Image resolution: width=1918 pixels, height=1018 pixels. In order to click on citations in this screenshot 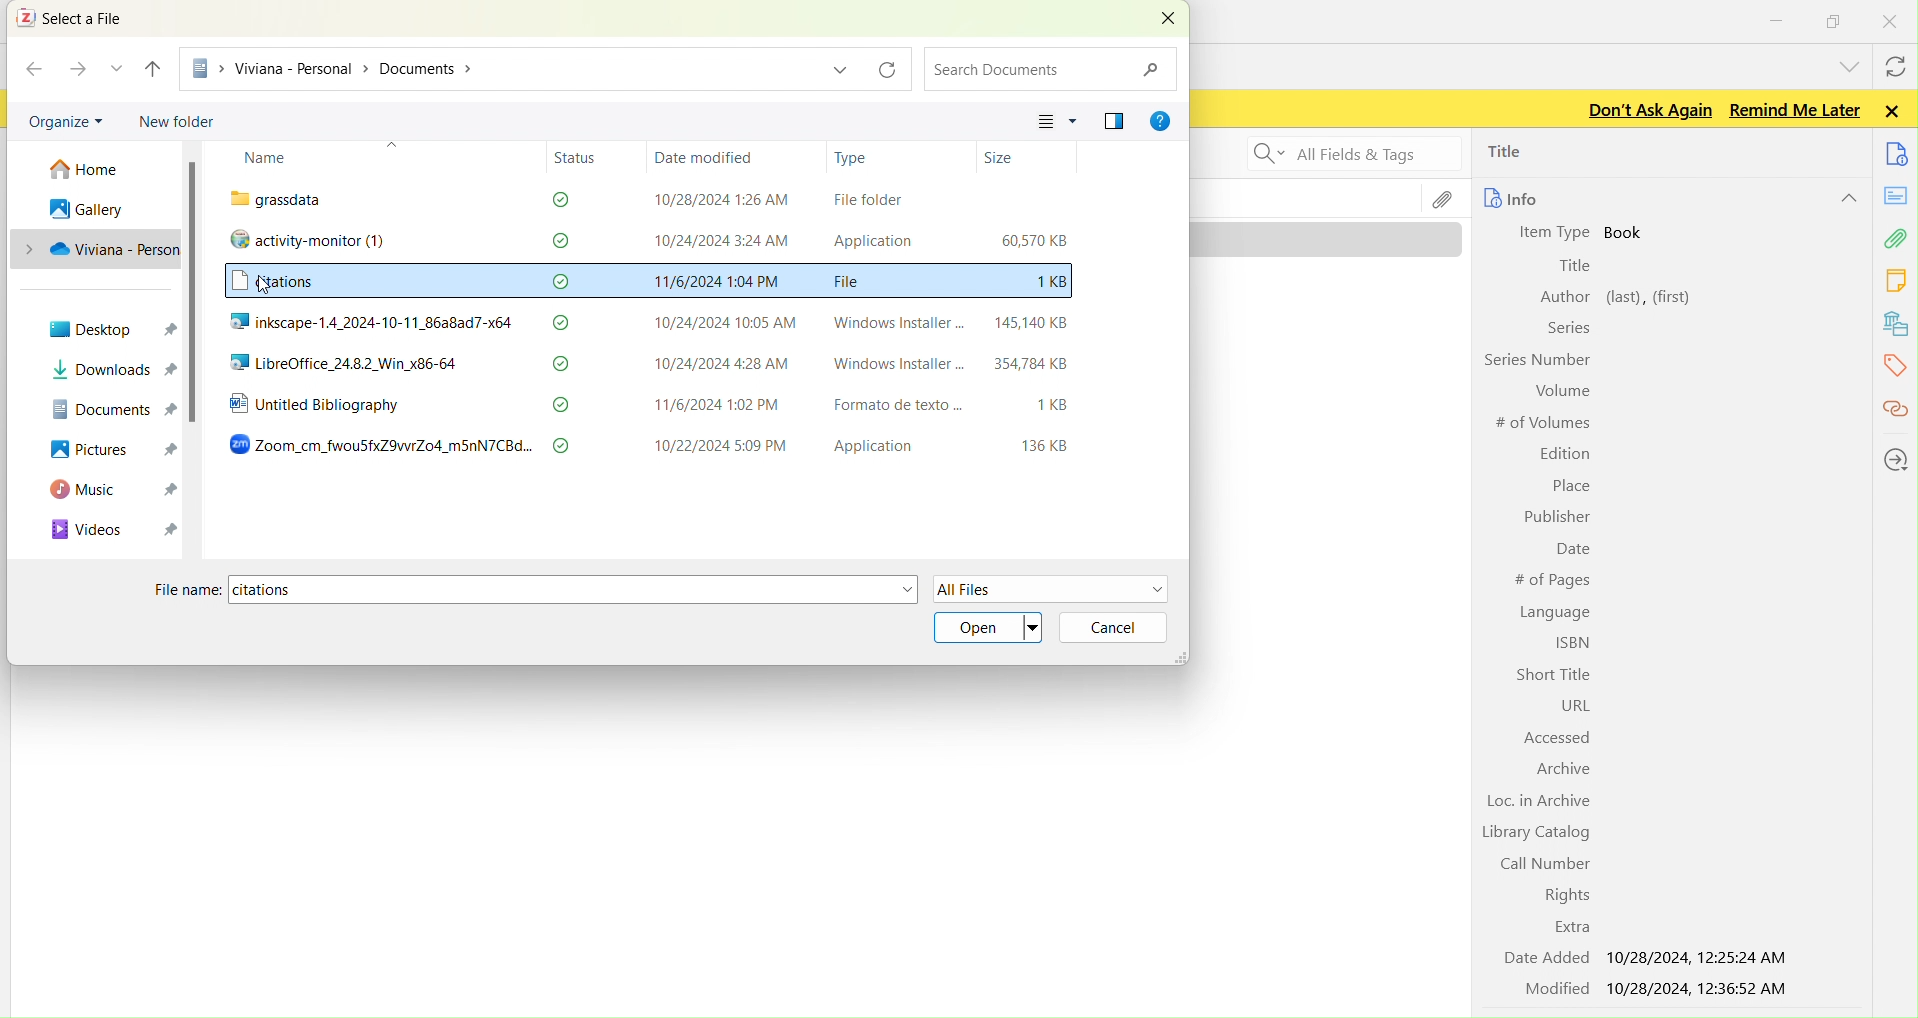, I will do `click(286, 281)`.